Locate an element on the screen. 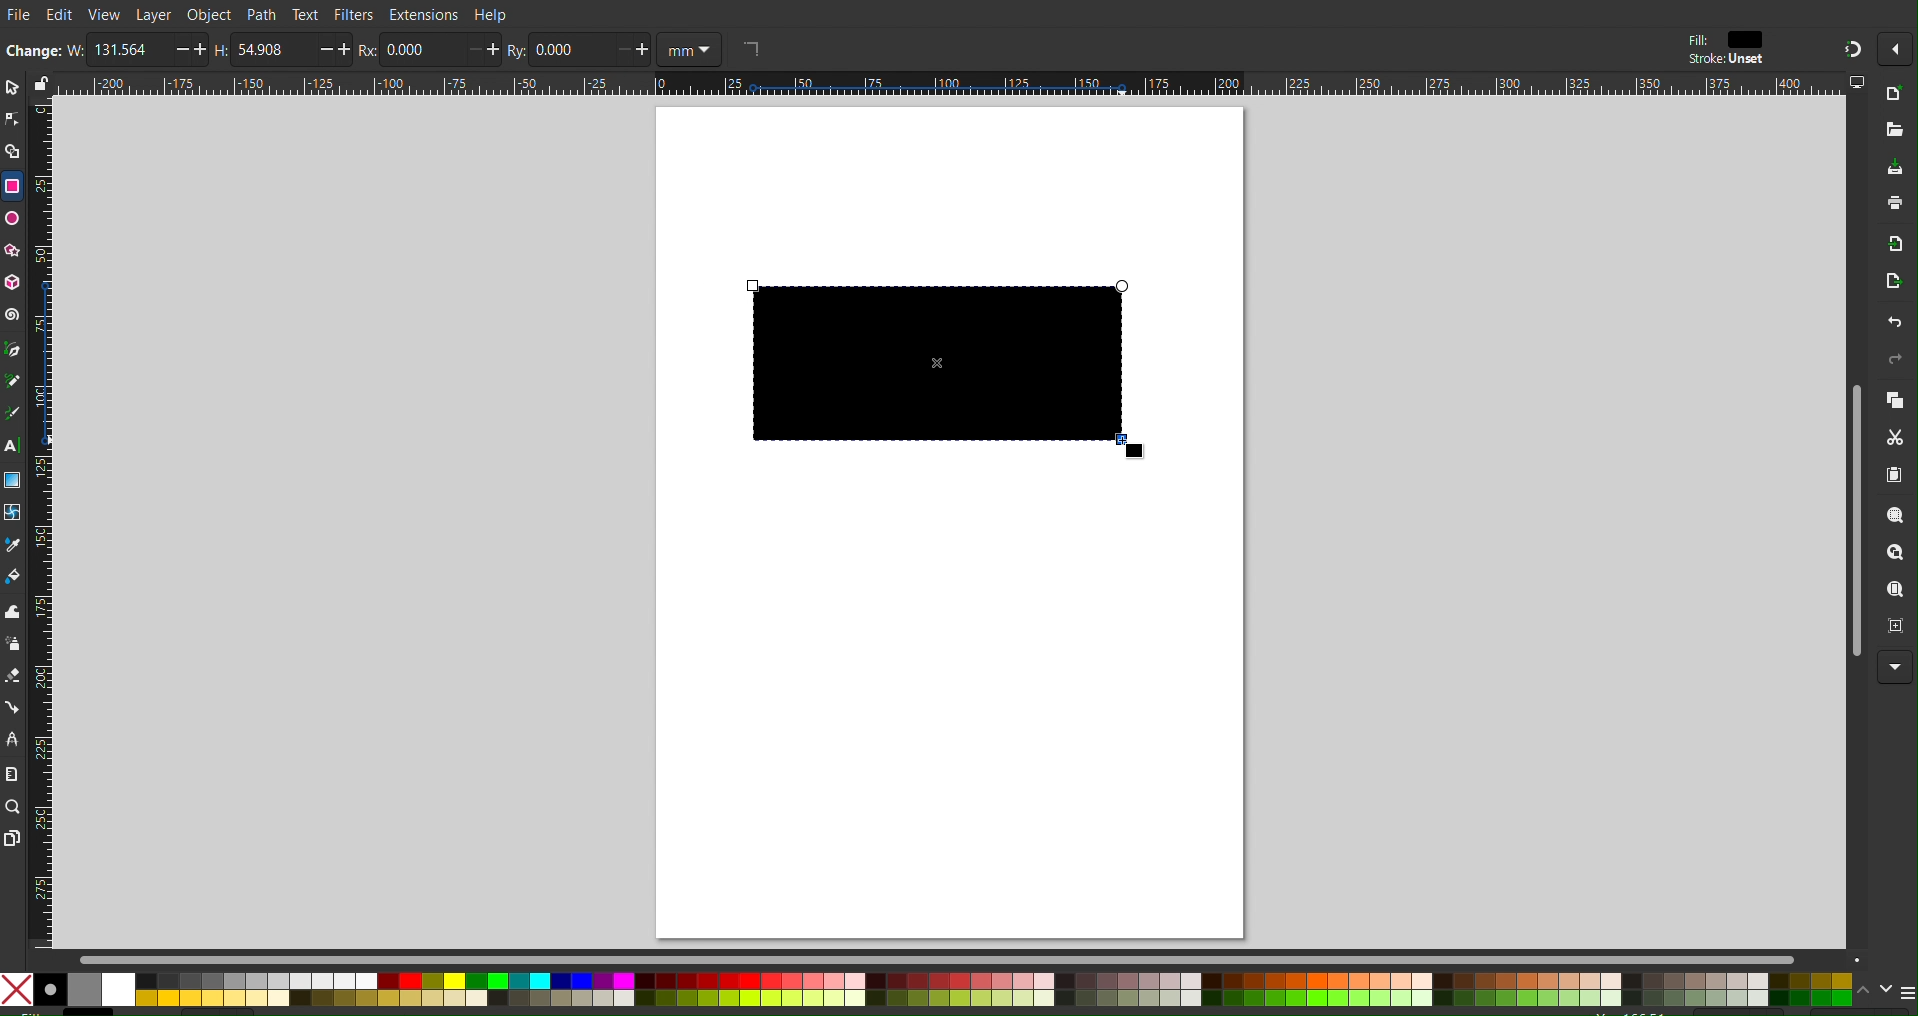  increase/decrease is located at coordinates (635, 50).